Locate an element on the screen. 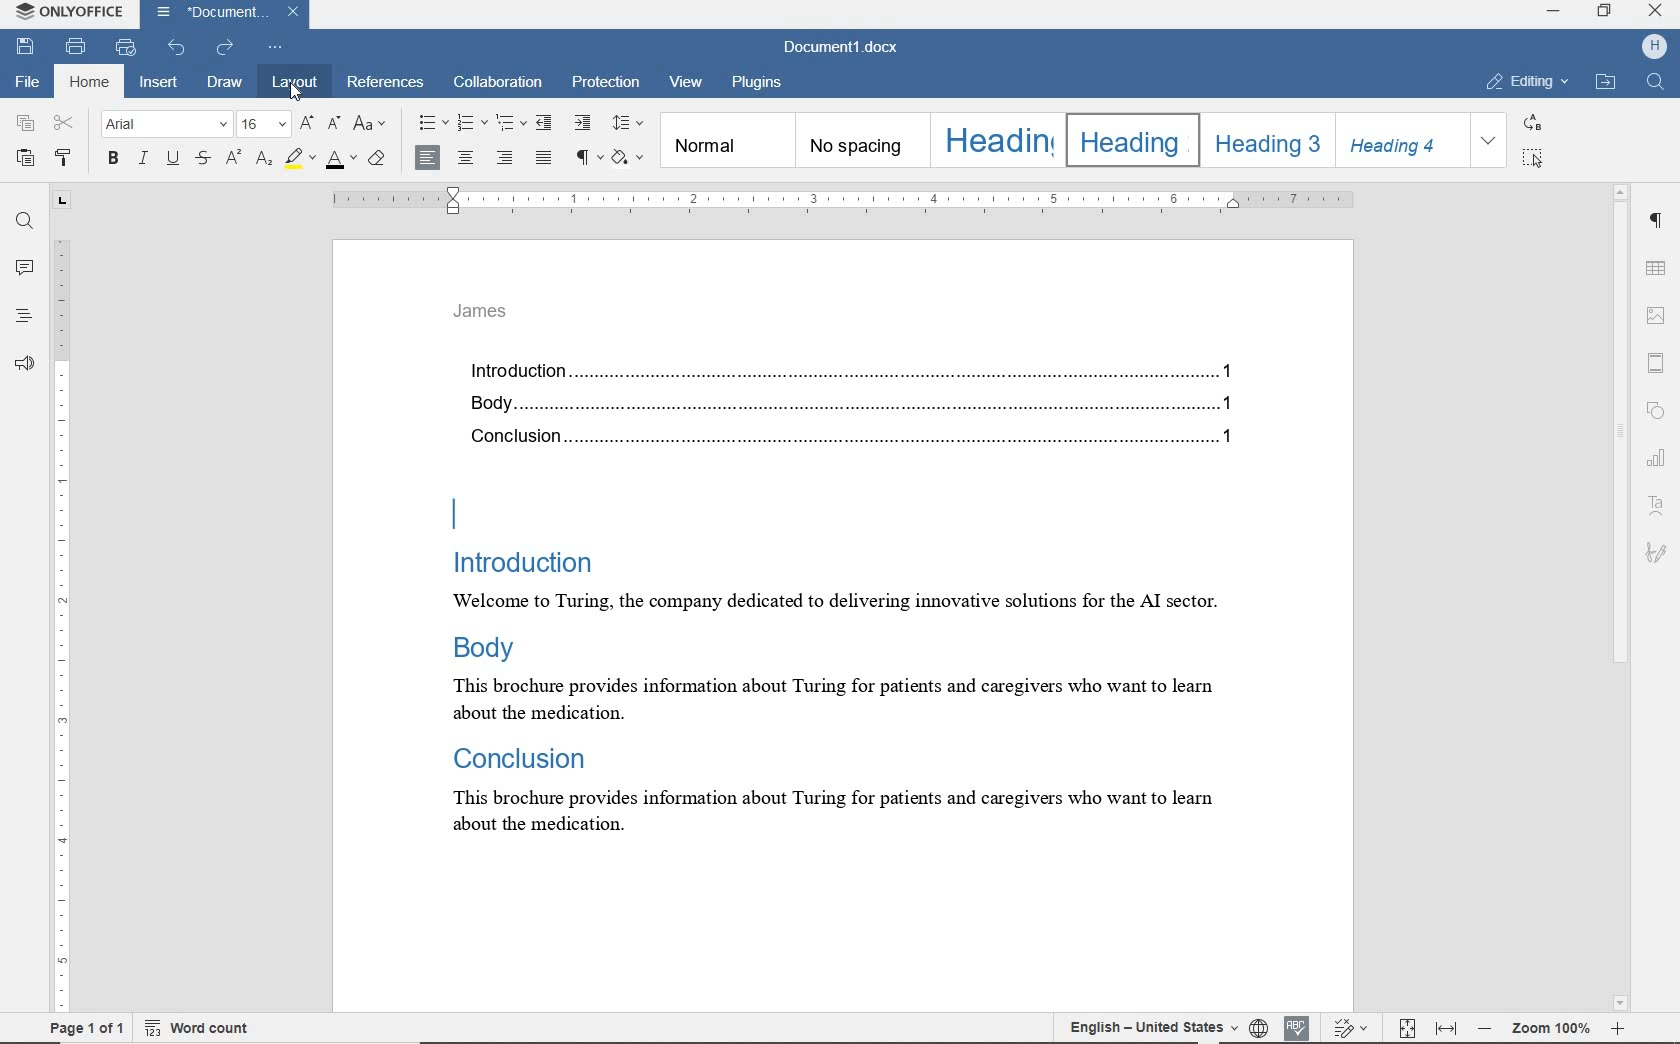  SELECT ALL is located at coordinates (1531, 160).